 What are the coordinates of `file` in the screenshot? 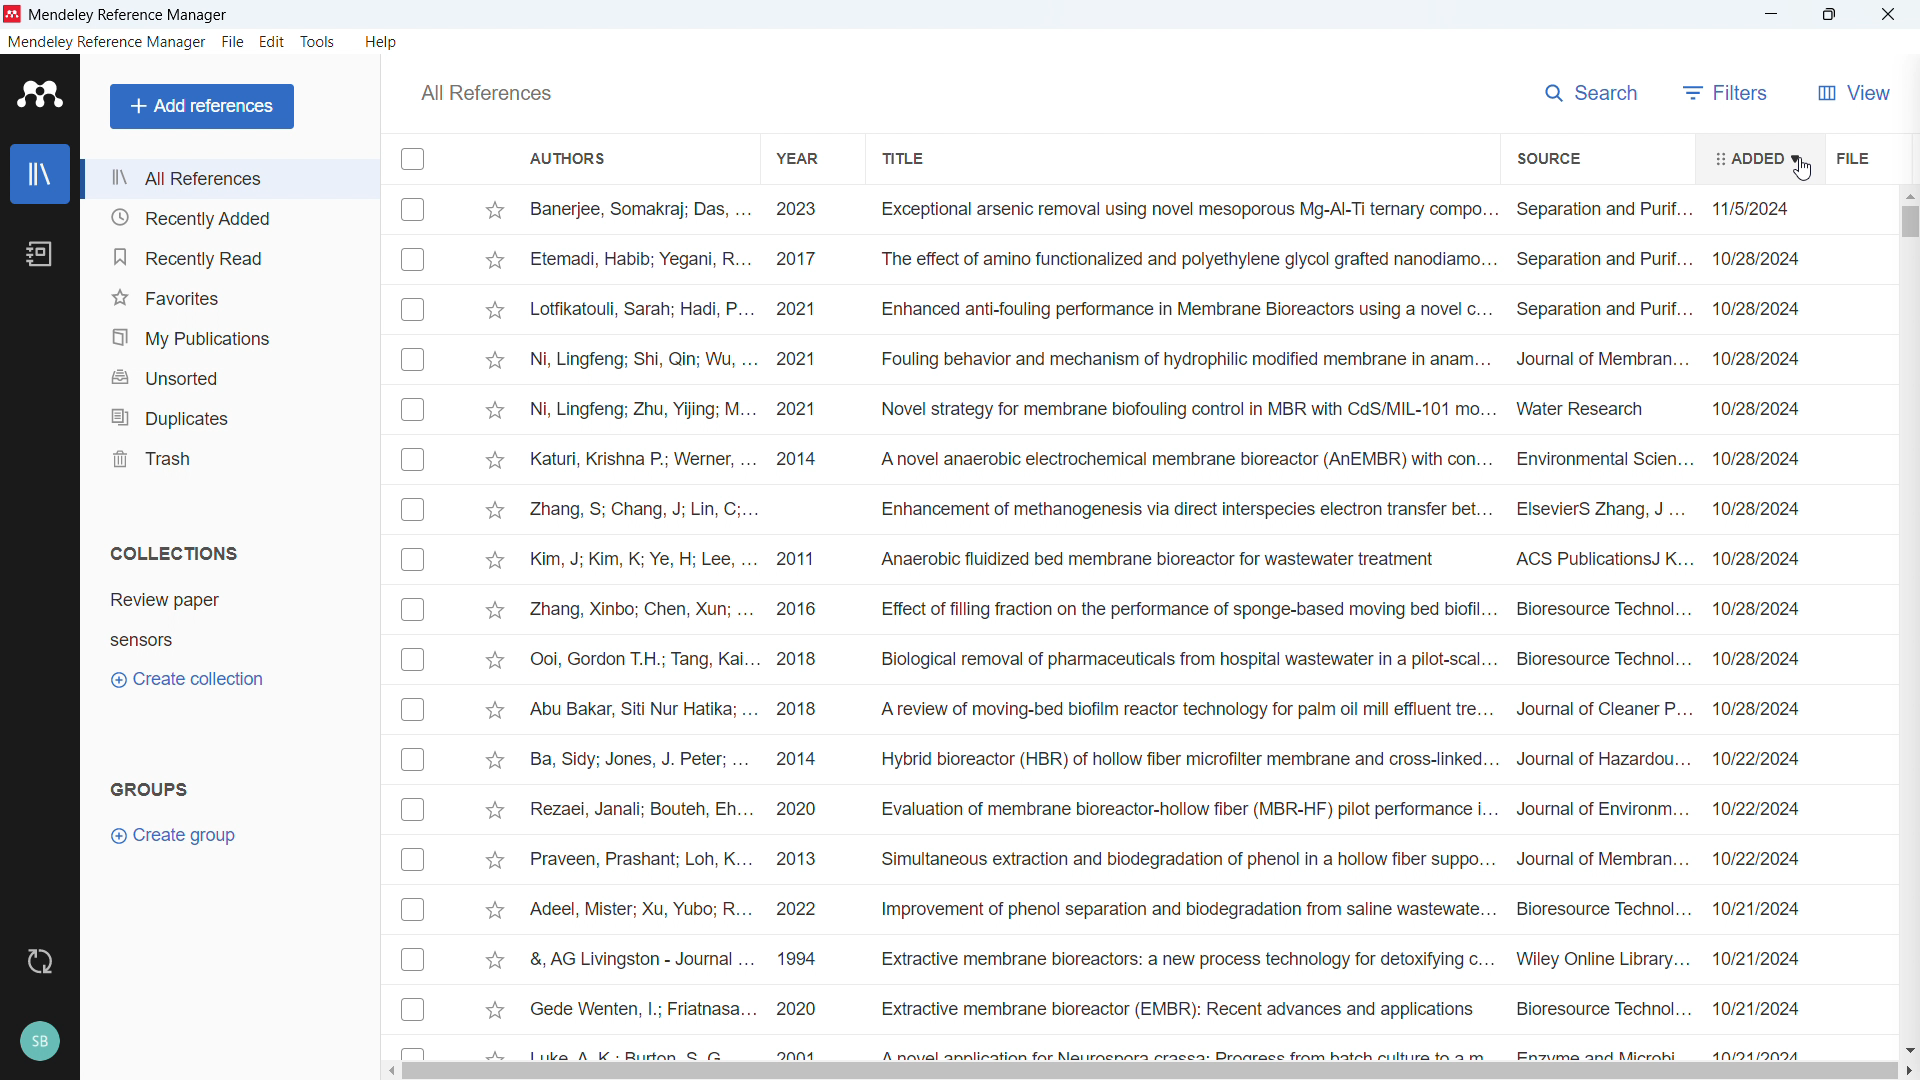 It's located at (232, 42).